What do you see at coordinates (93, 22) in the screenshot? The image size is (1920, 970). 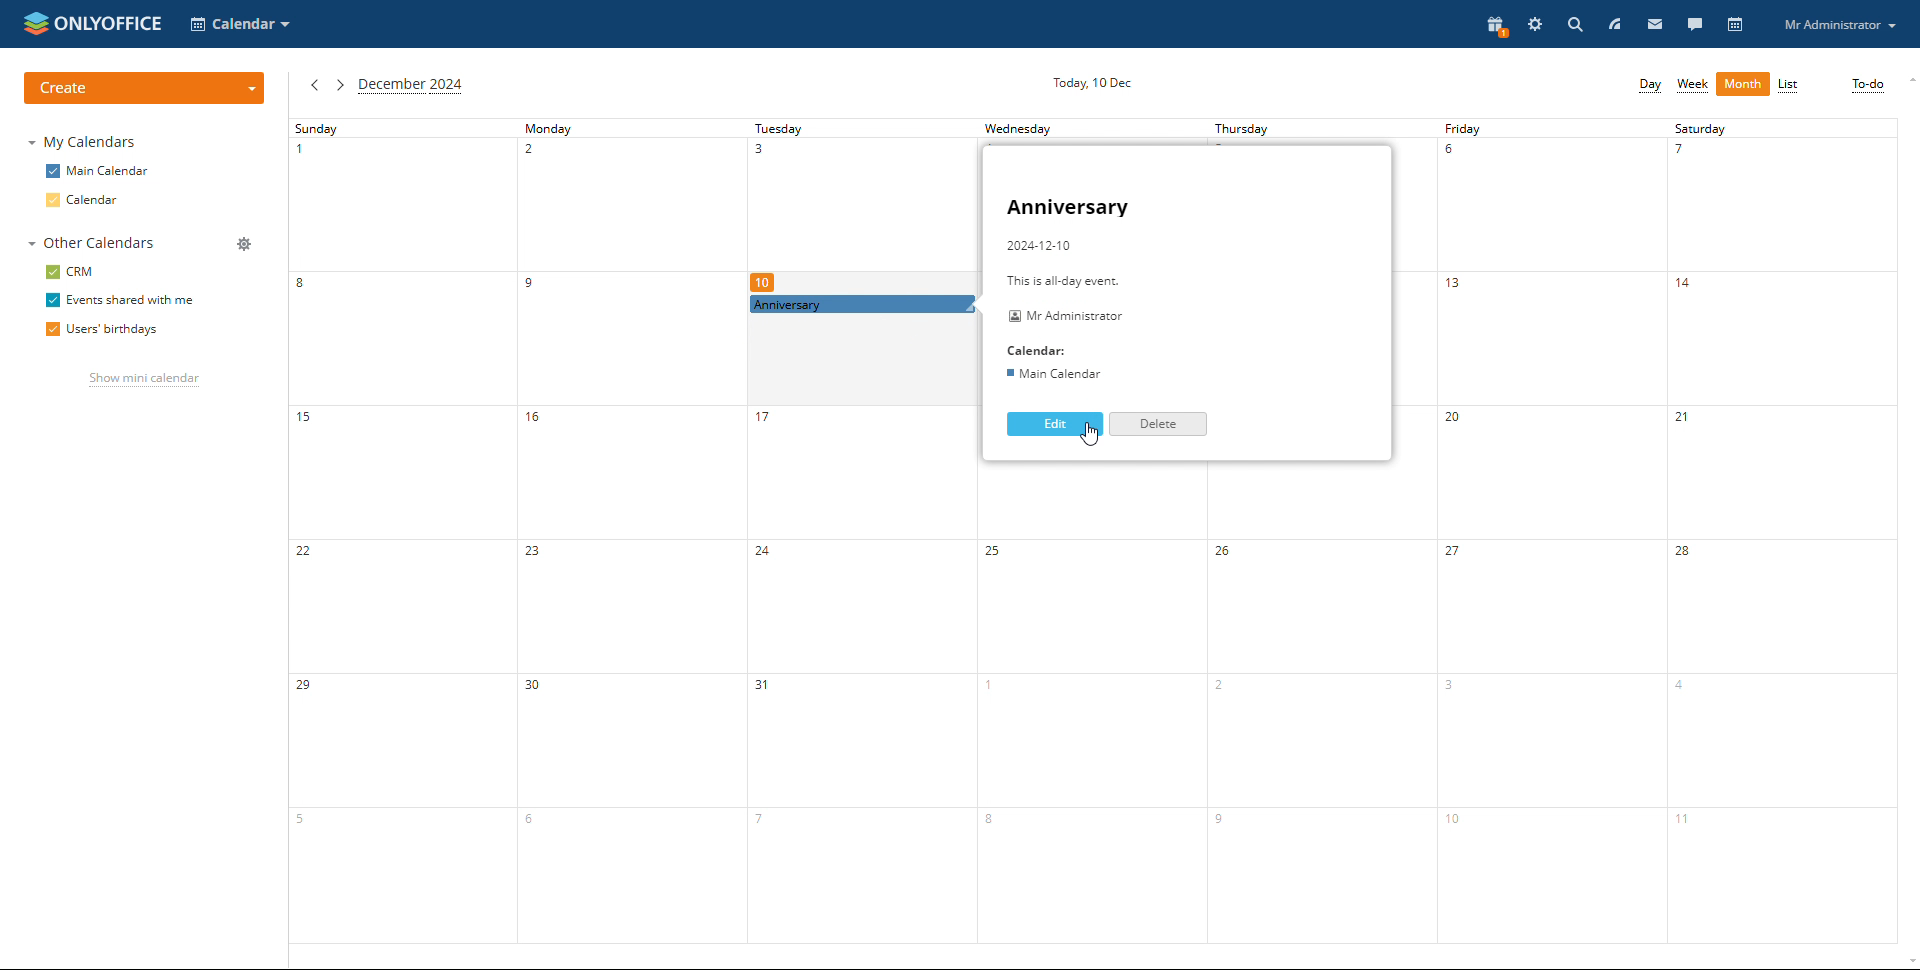 I see `logo` at bounding box center [93, 22].